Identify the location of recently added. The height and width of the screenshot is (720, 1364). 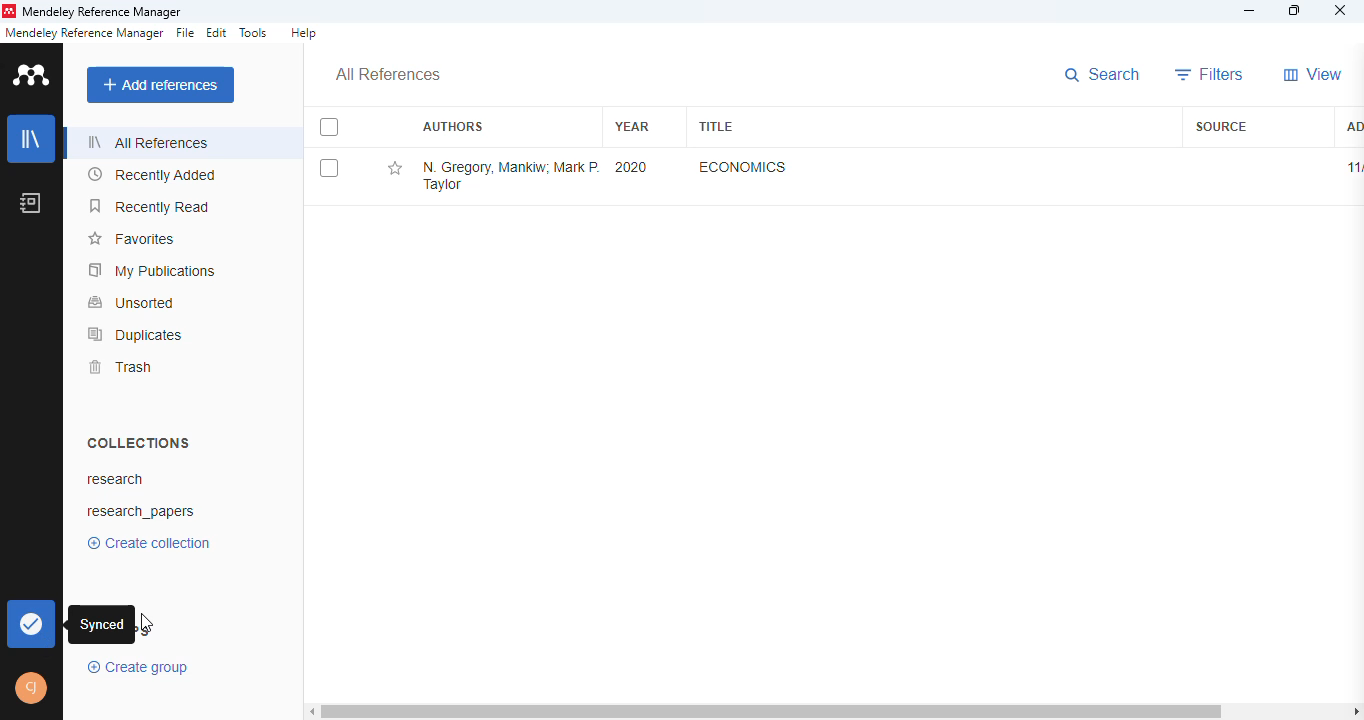
(151, 175).